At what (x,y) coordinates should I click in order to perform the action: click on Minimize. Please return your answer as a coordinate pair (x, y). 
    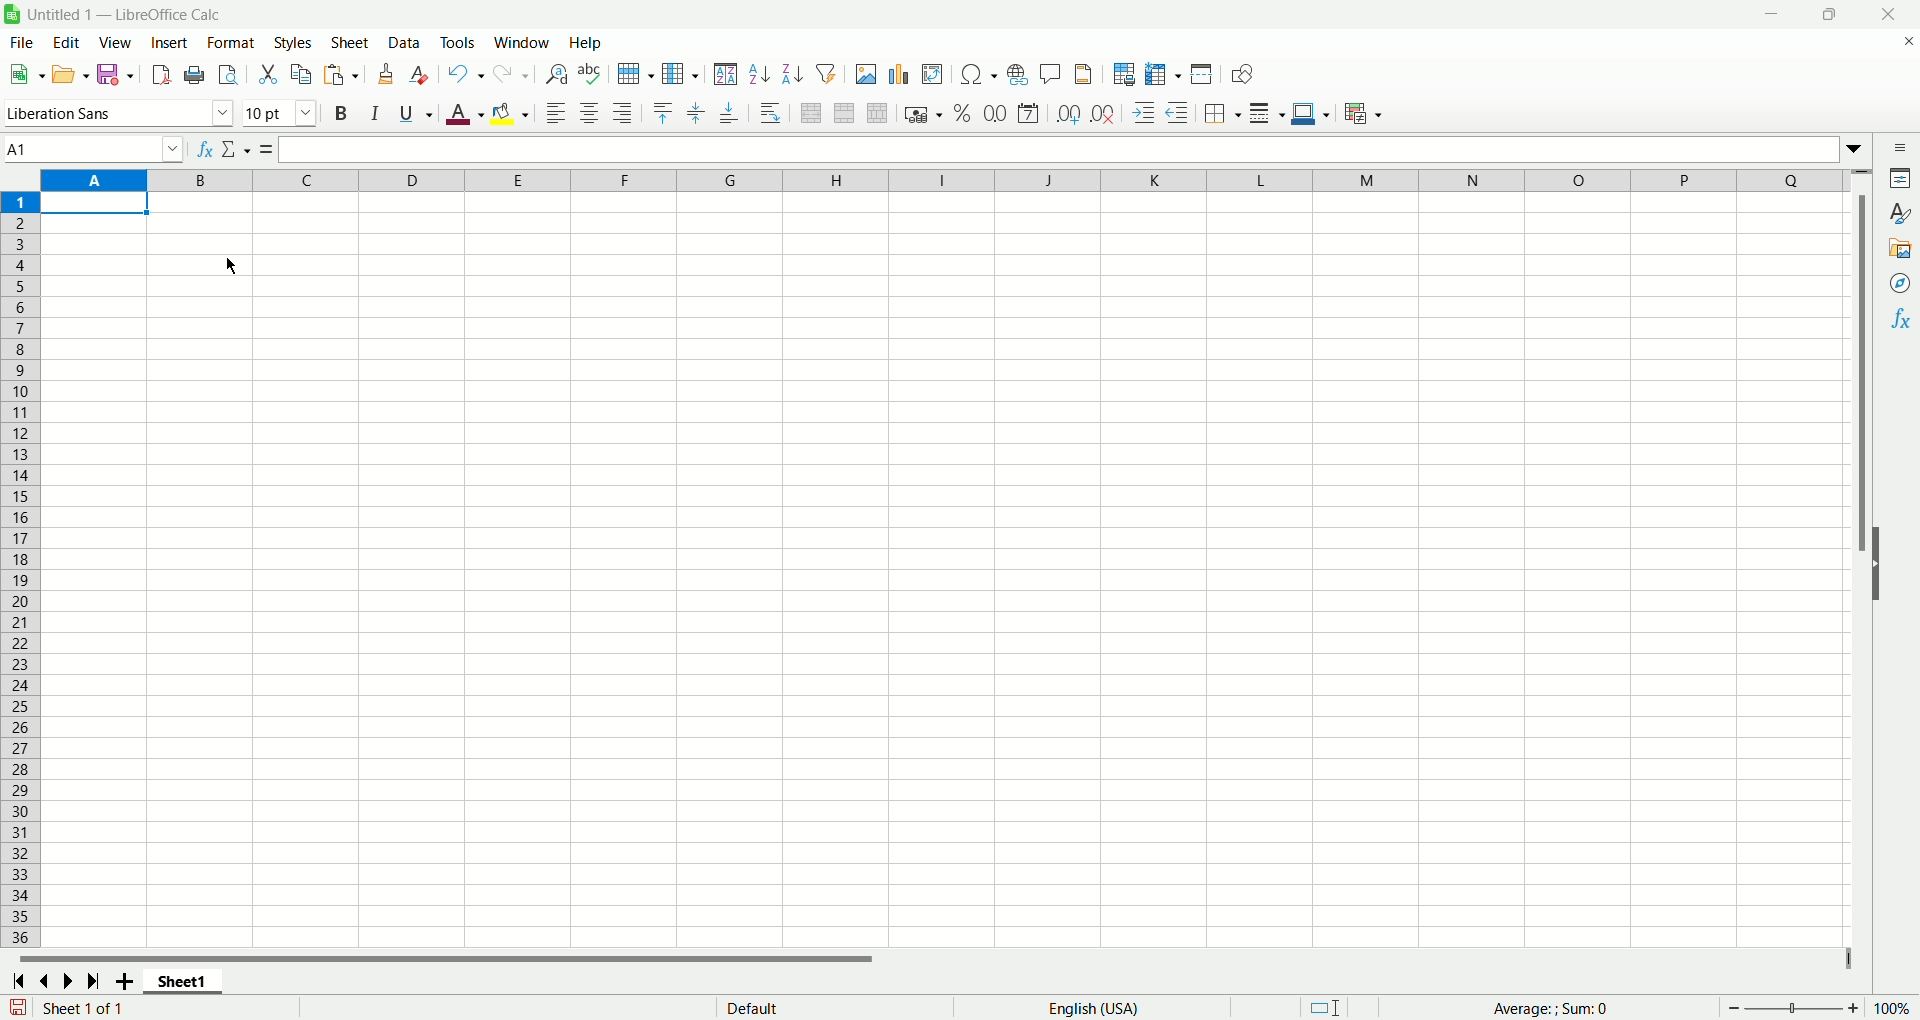
    Looking at the image, I should click on (1777, 17).